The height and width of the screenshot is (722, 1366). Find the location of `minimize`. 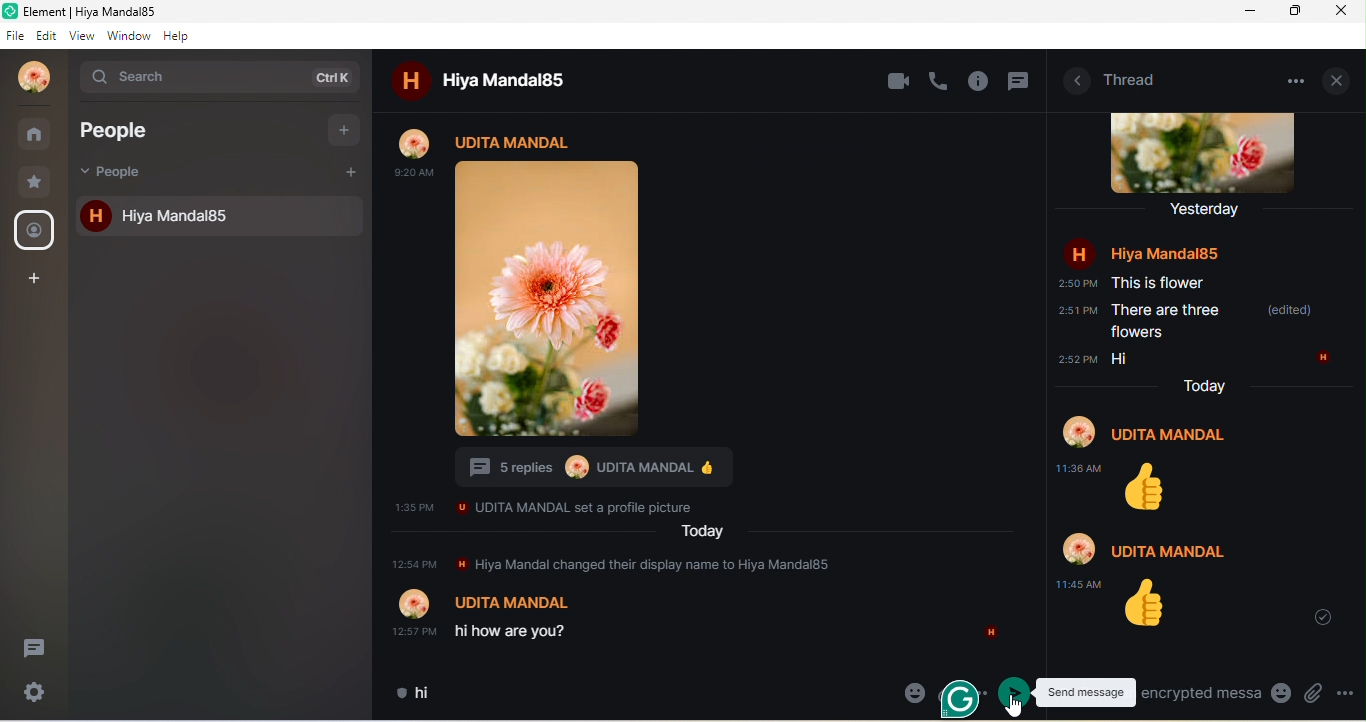

minimize is located at coordinates (1245, 13).